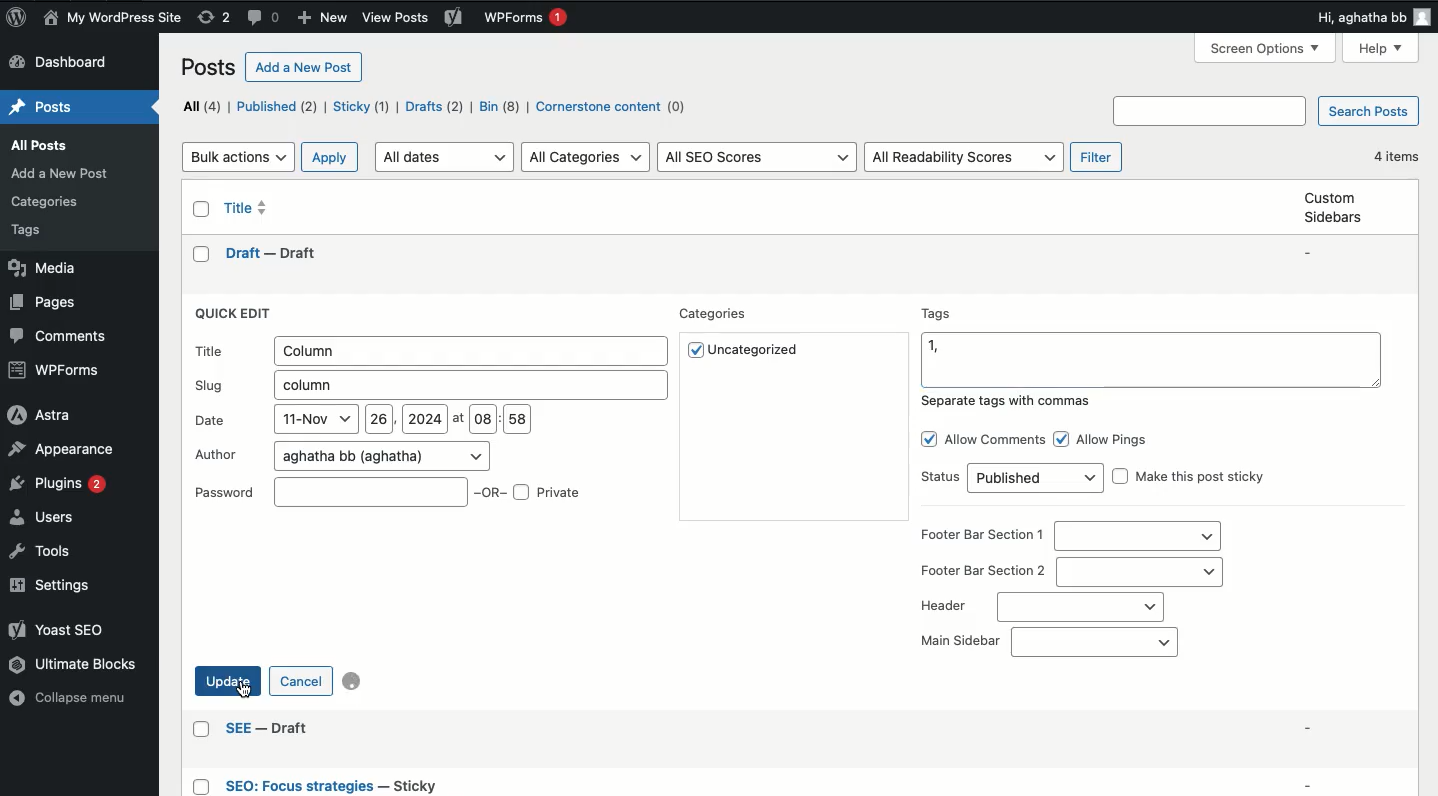 This screenshot has width=1438, height=796. What do you see at coordinates (325, 17) in the screenshot?
I see `New` at bounding box center [325, 17].